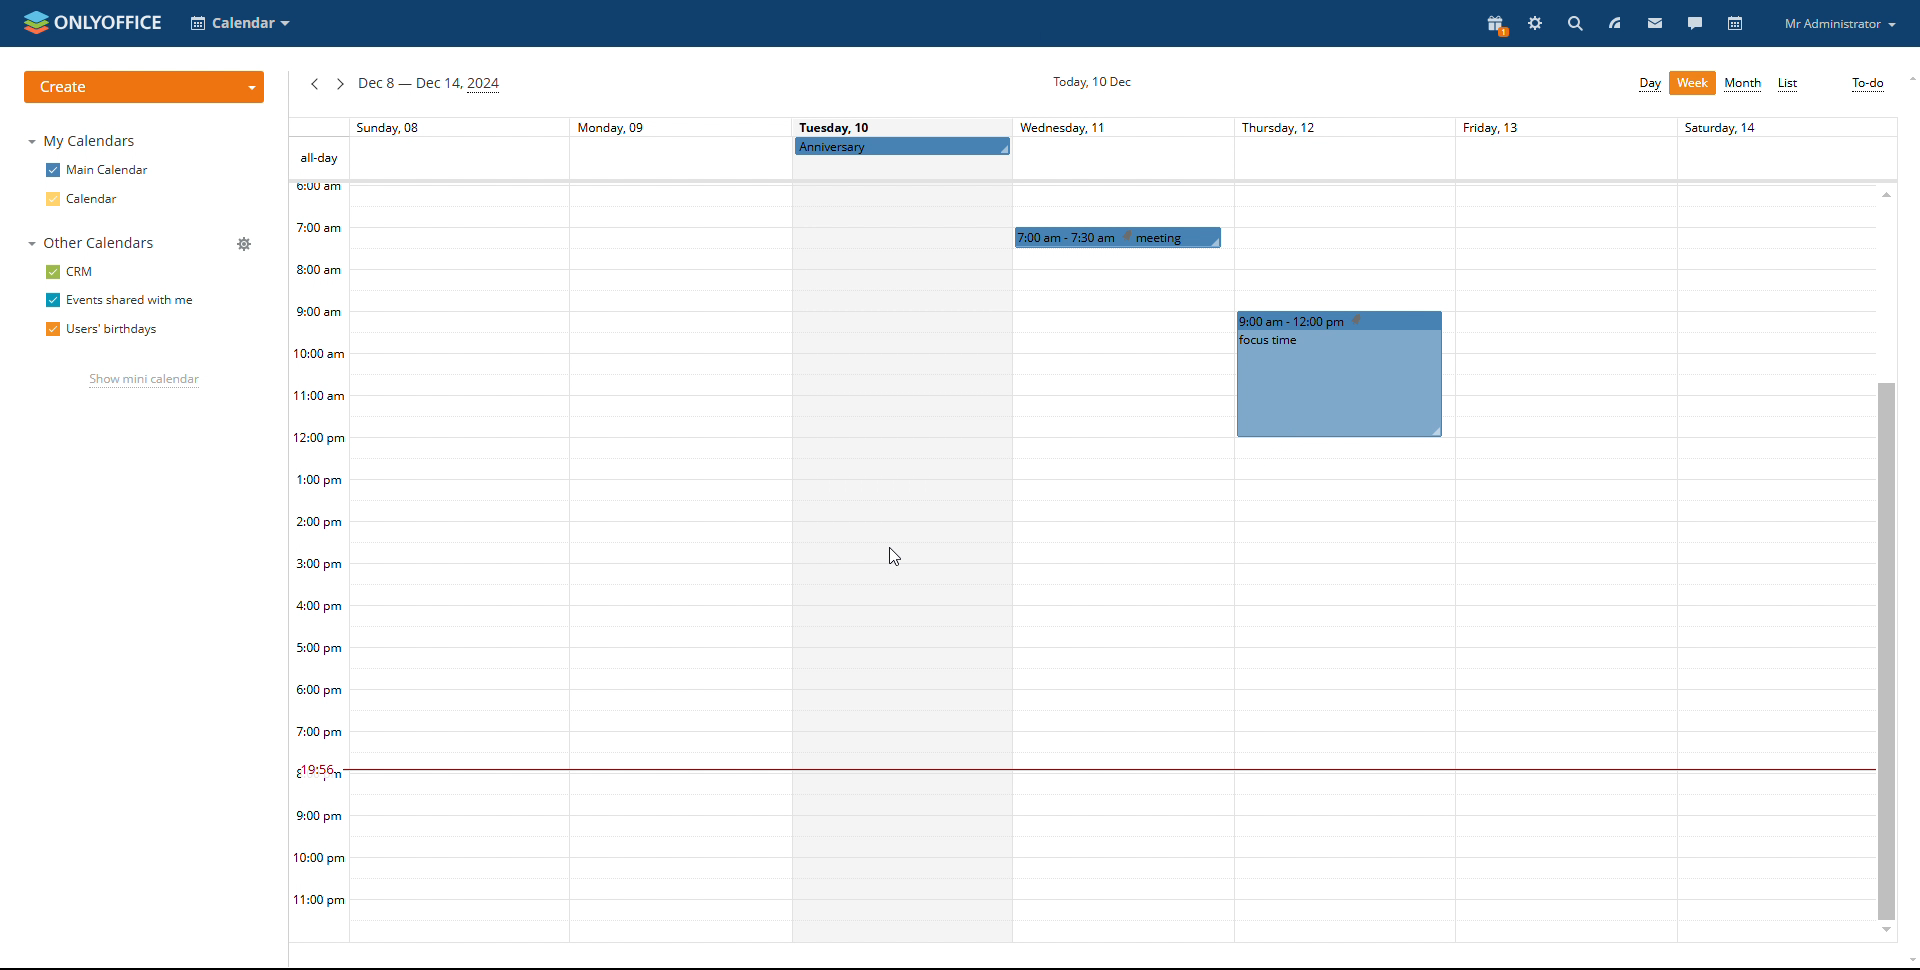  I want to click on current week, so click(430, 86).